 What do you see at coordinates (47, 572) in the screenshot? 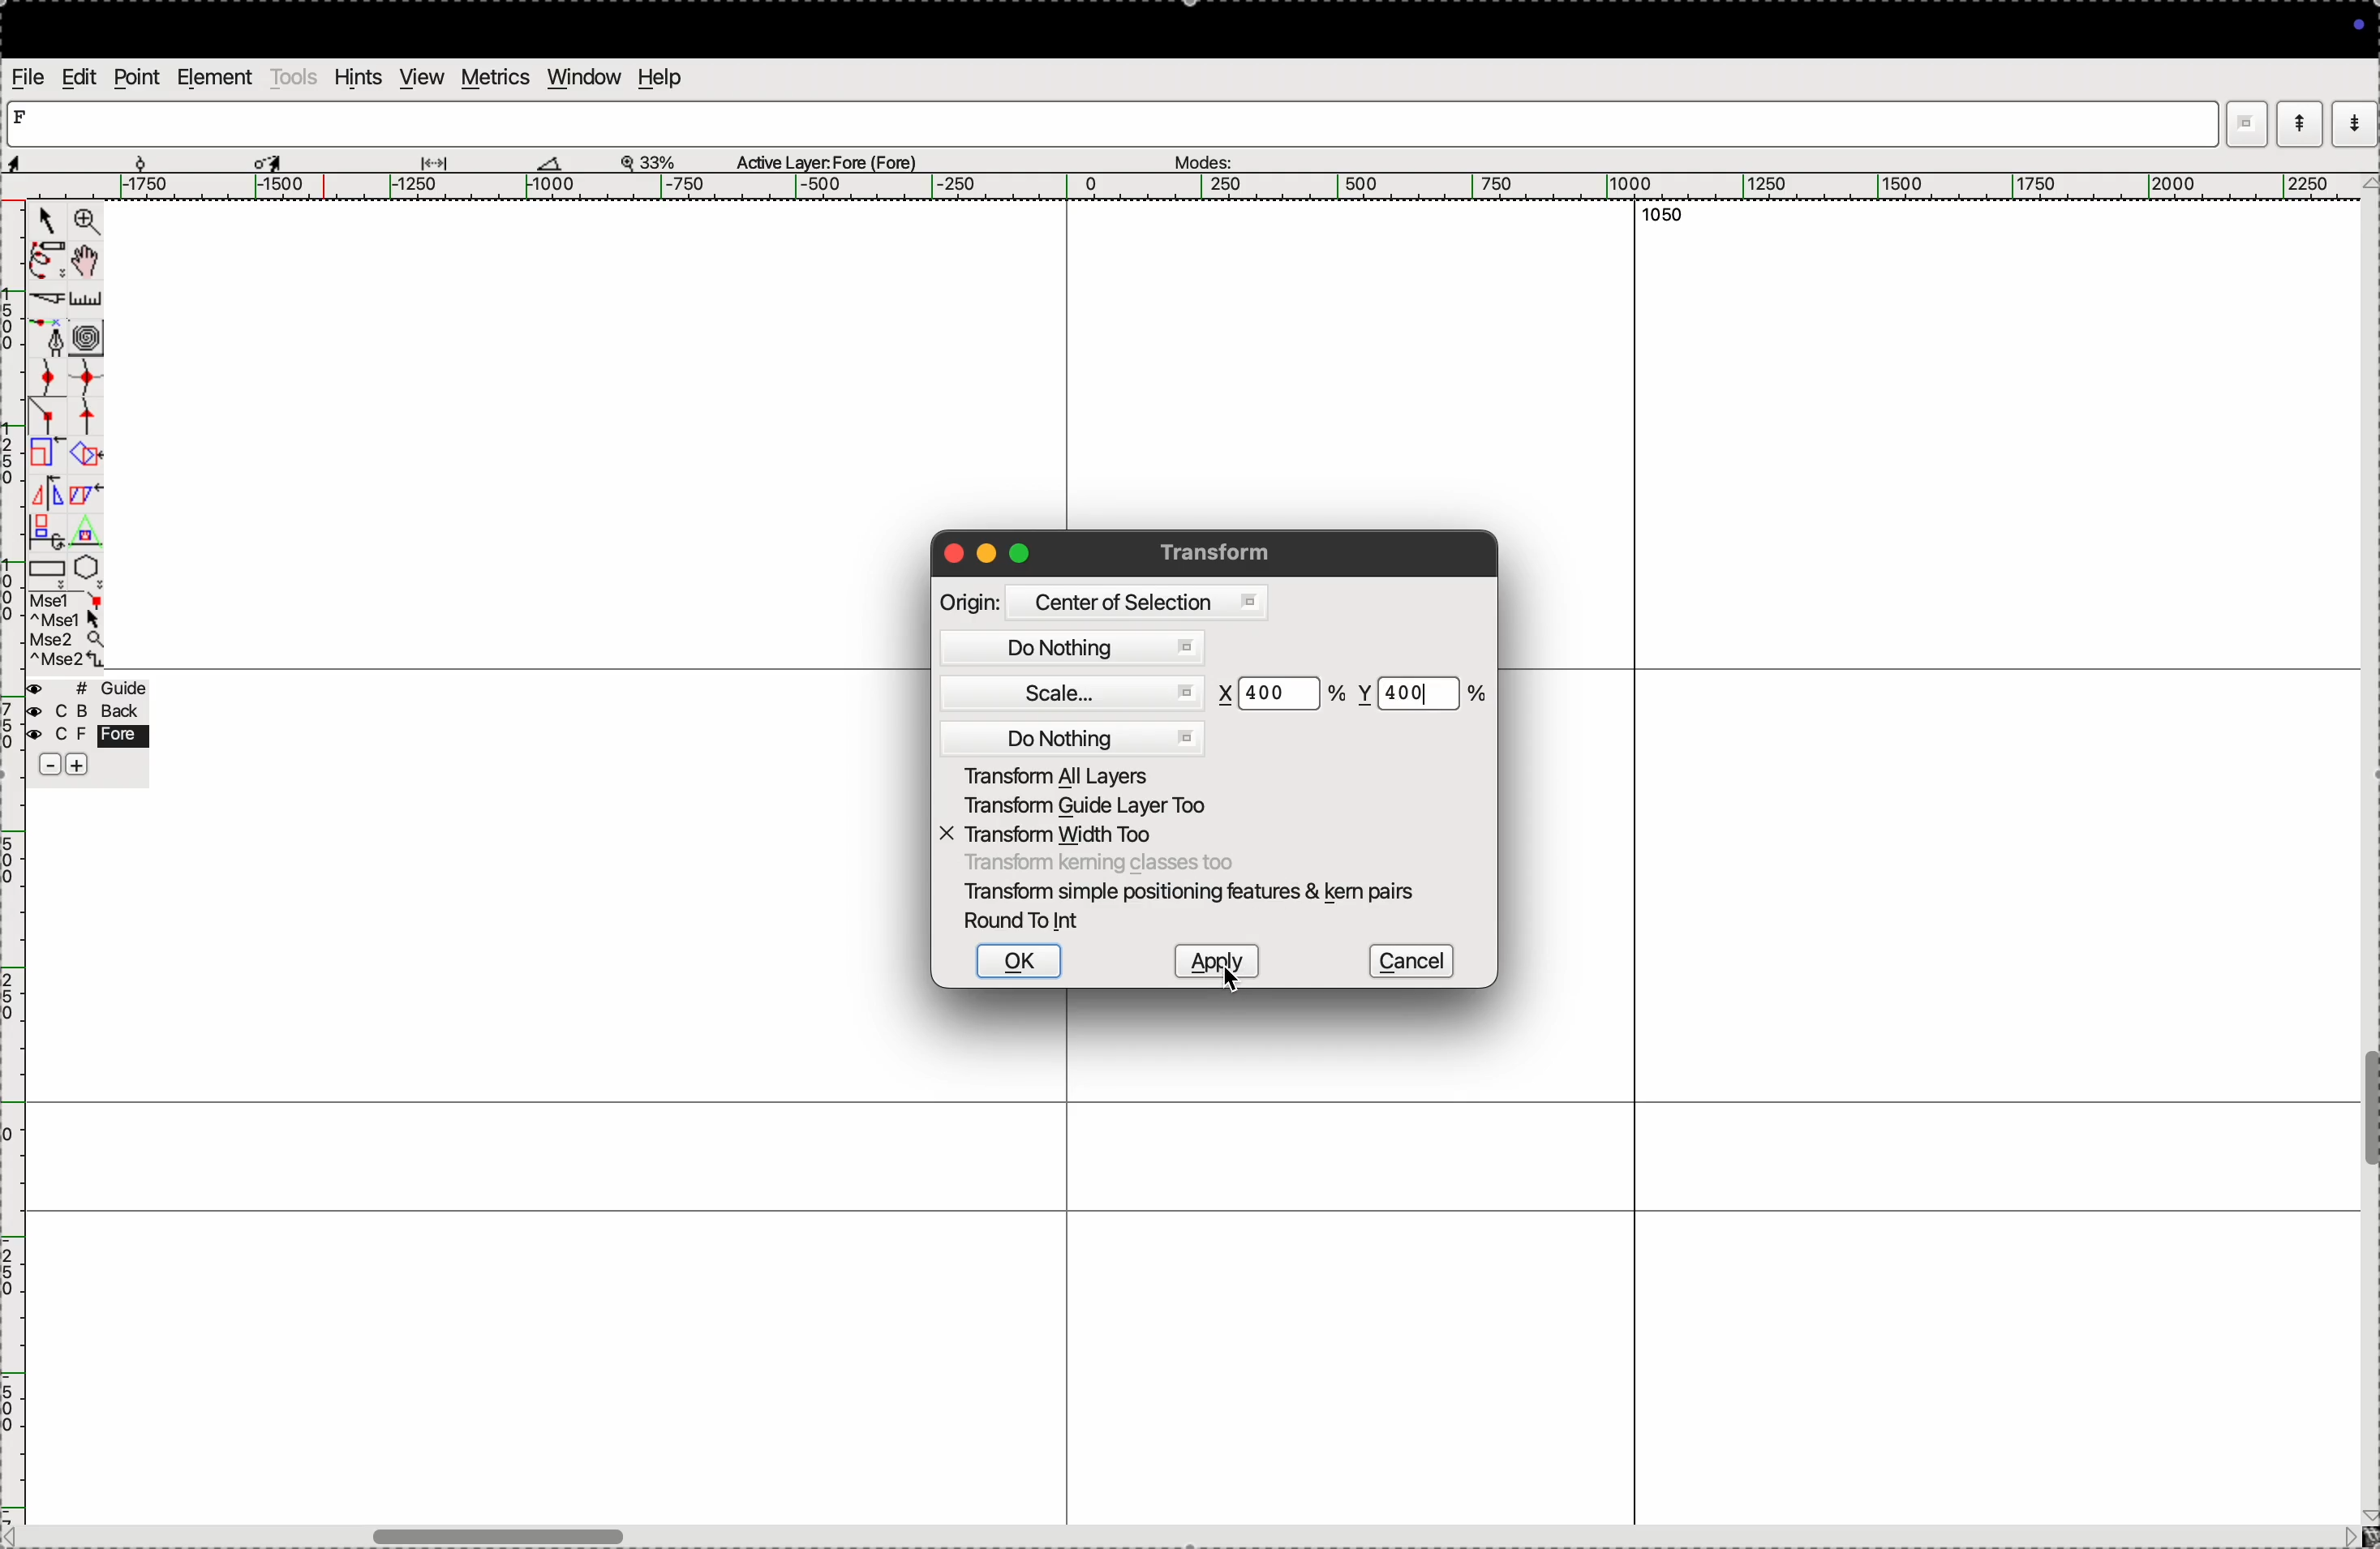
I see `rectangle` at bounding box center [47, 572].